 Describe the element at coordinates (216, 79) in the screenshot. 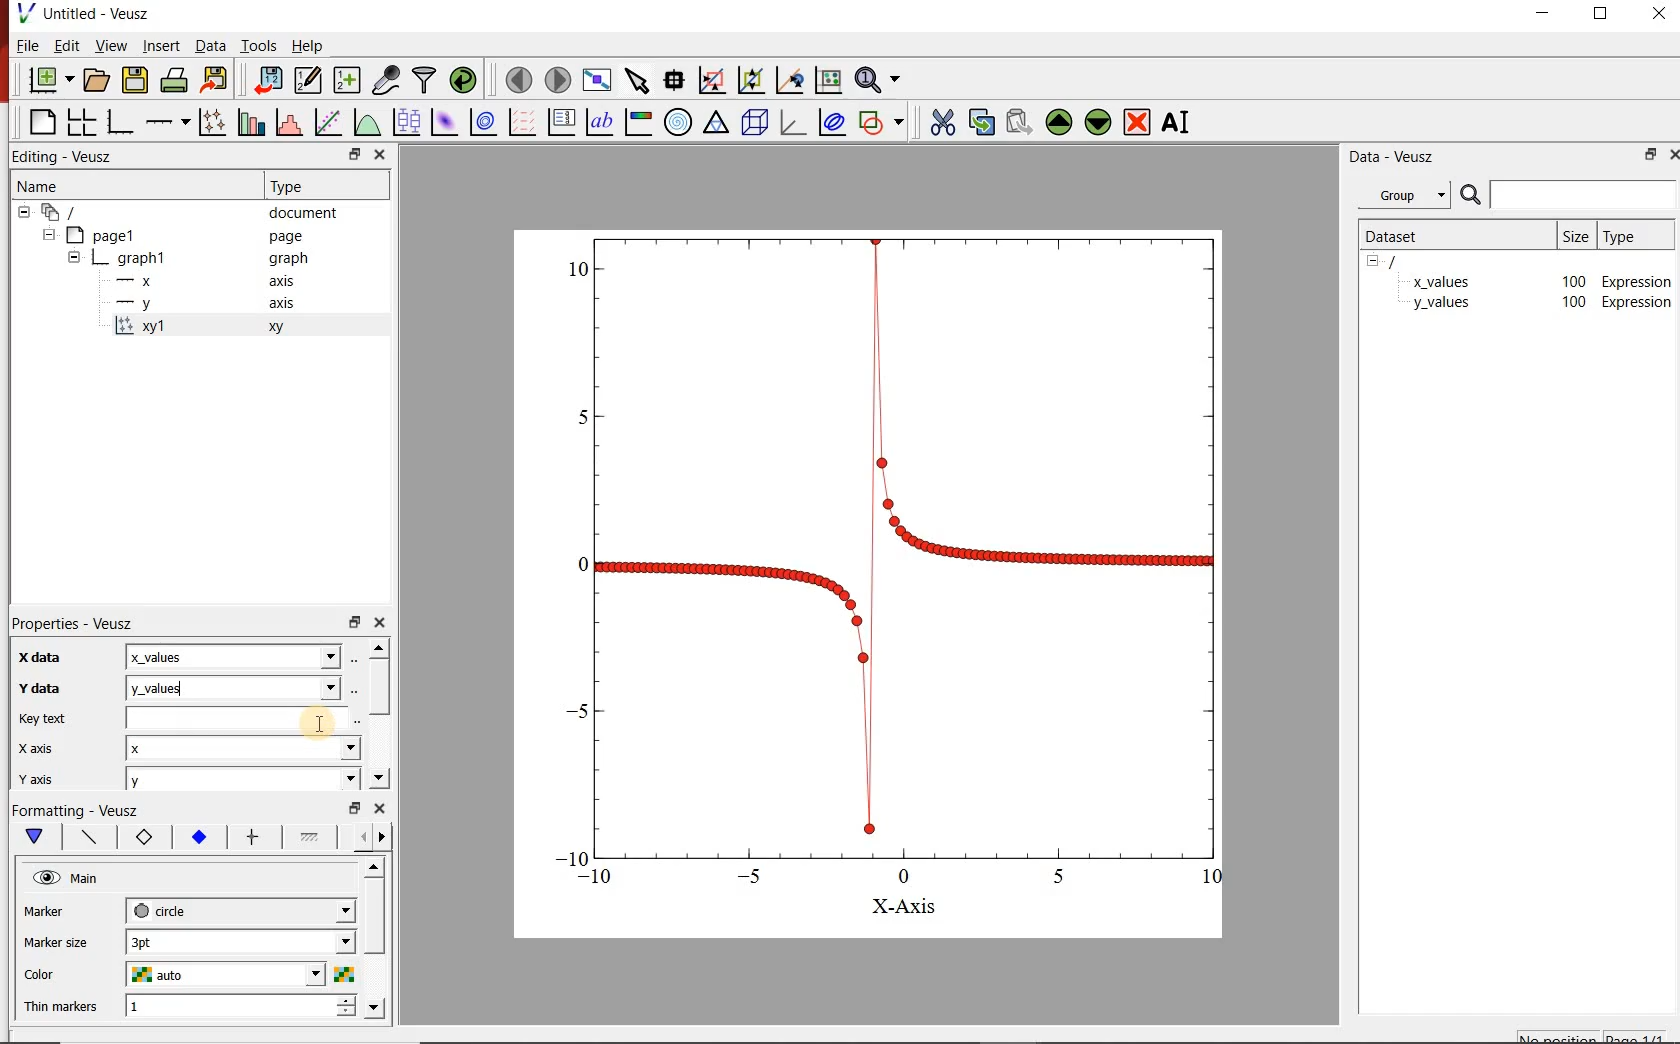

I see `export to graphics format` at that location.